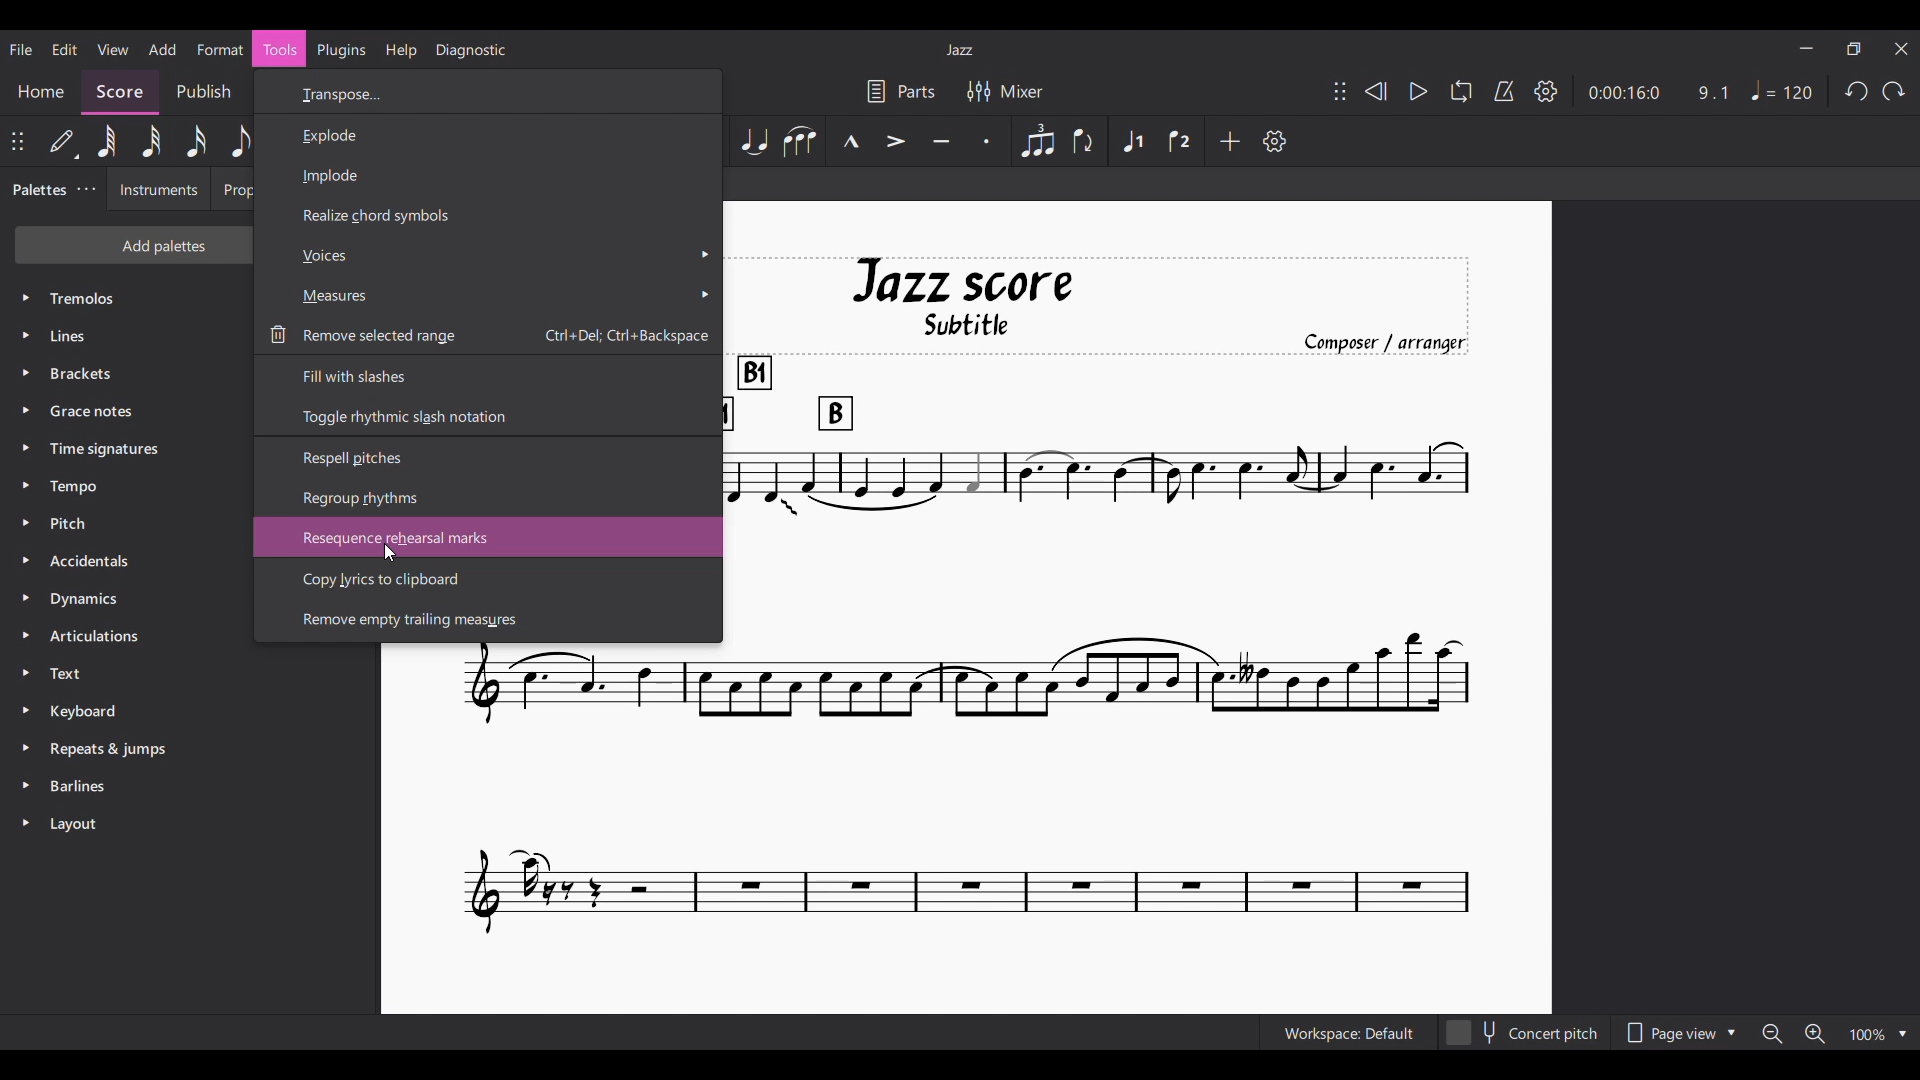 The height and width of the screenshot is (1080, 1920). What do you see at coordinates (390, 552) in the screenshot?
I see `Cursor` at bounding box center [390, 552].